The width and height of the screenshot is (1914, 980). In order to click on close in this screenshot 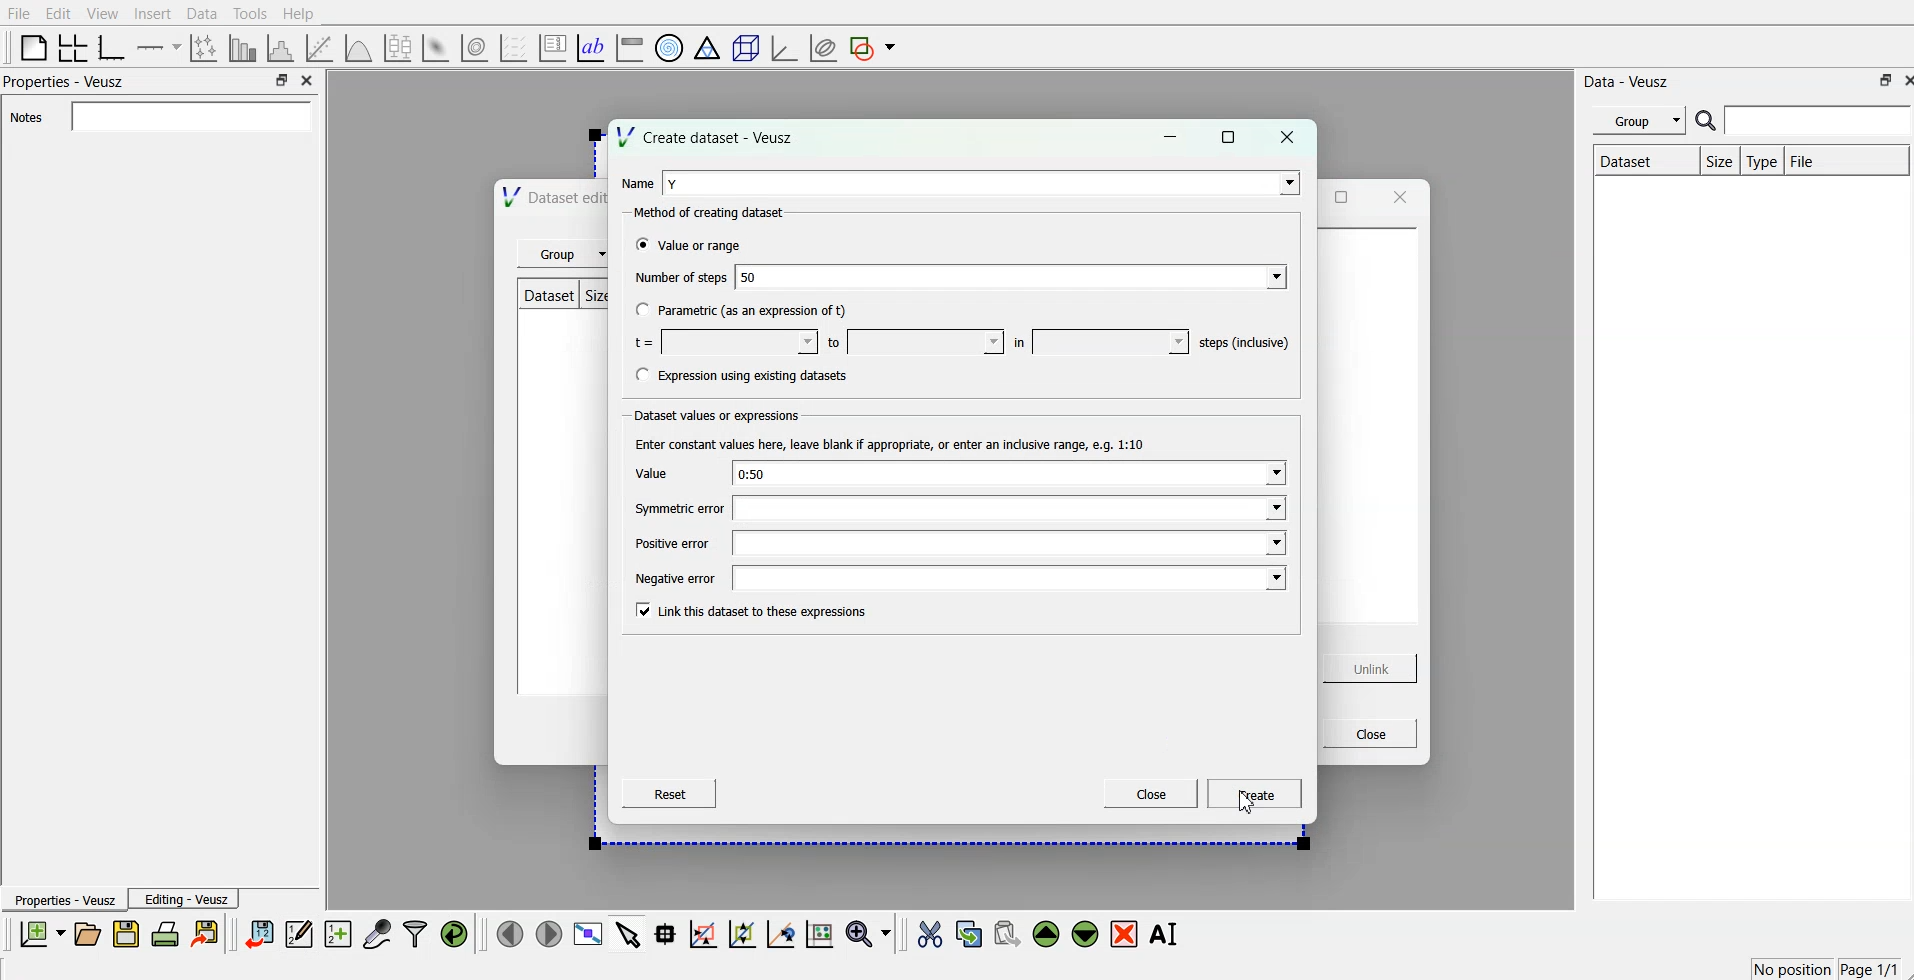, I will do `click(1399, 197)`.